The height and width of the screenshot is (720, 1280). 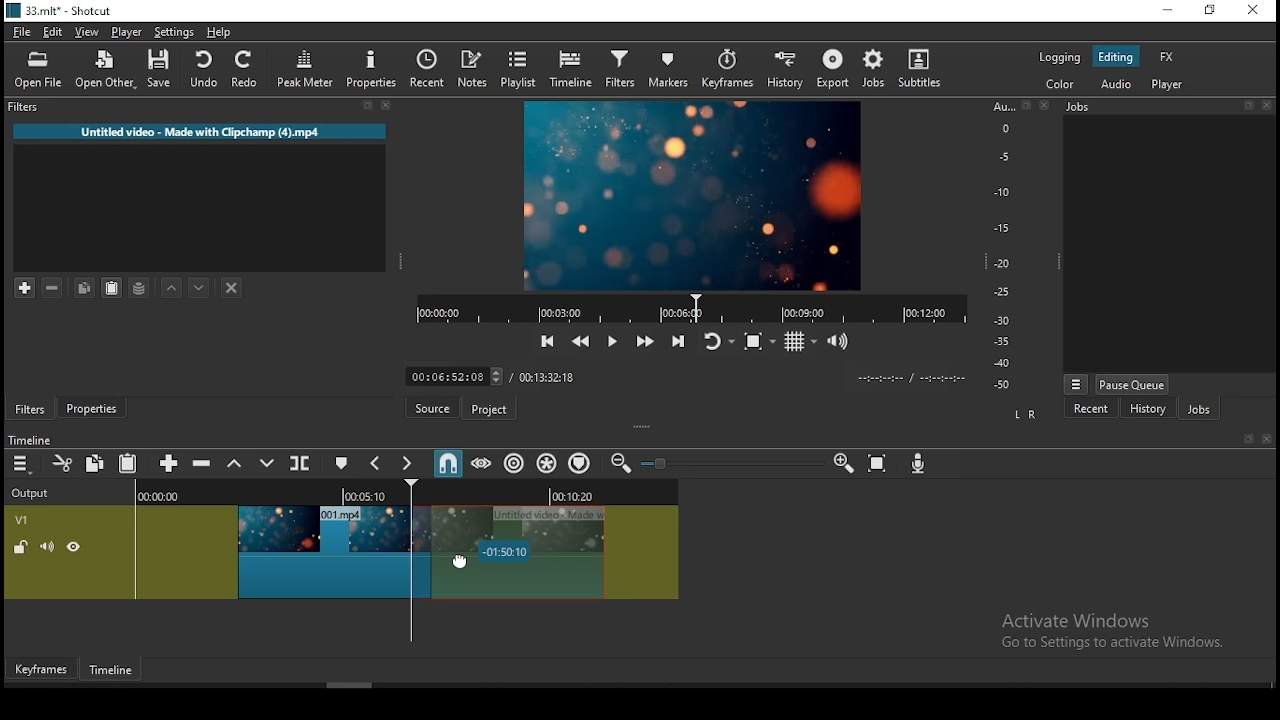 What do you see at coordinates (21, 288) in the screenshot?
I see `add a filter` at bounding box center [21, 288].